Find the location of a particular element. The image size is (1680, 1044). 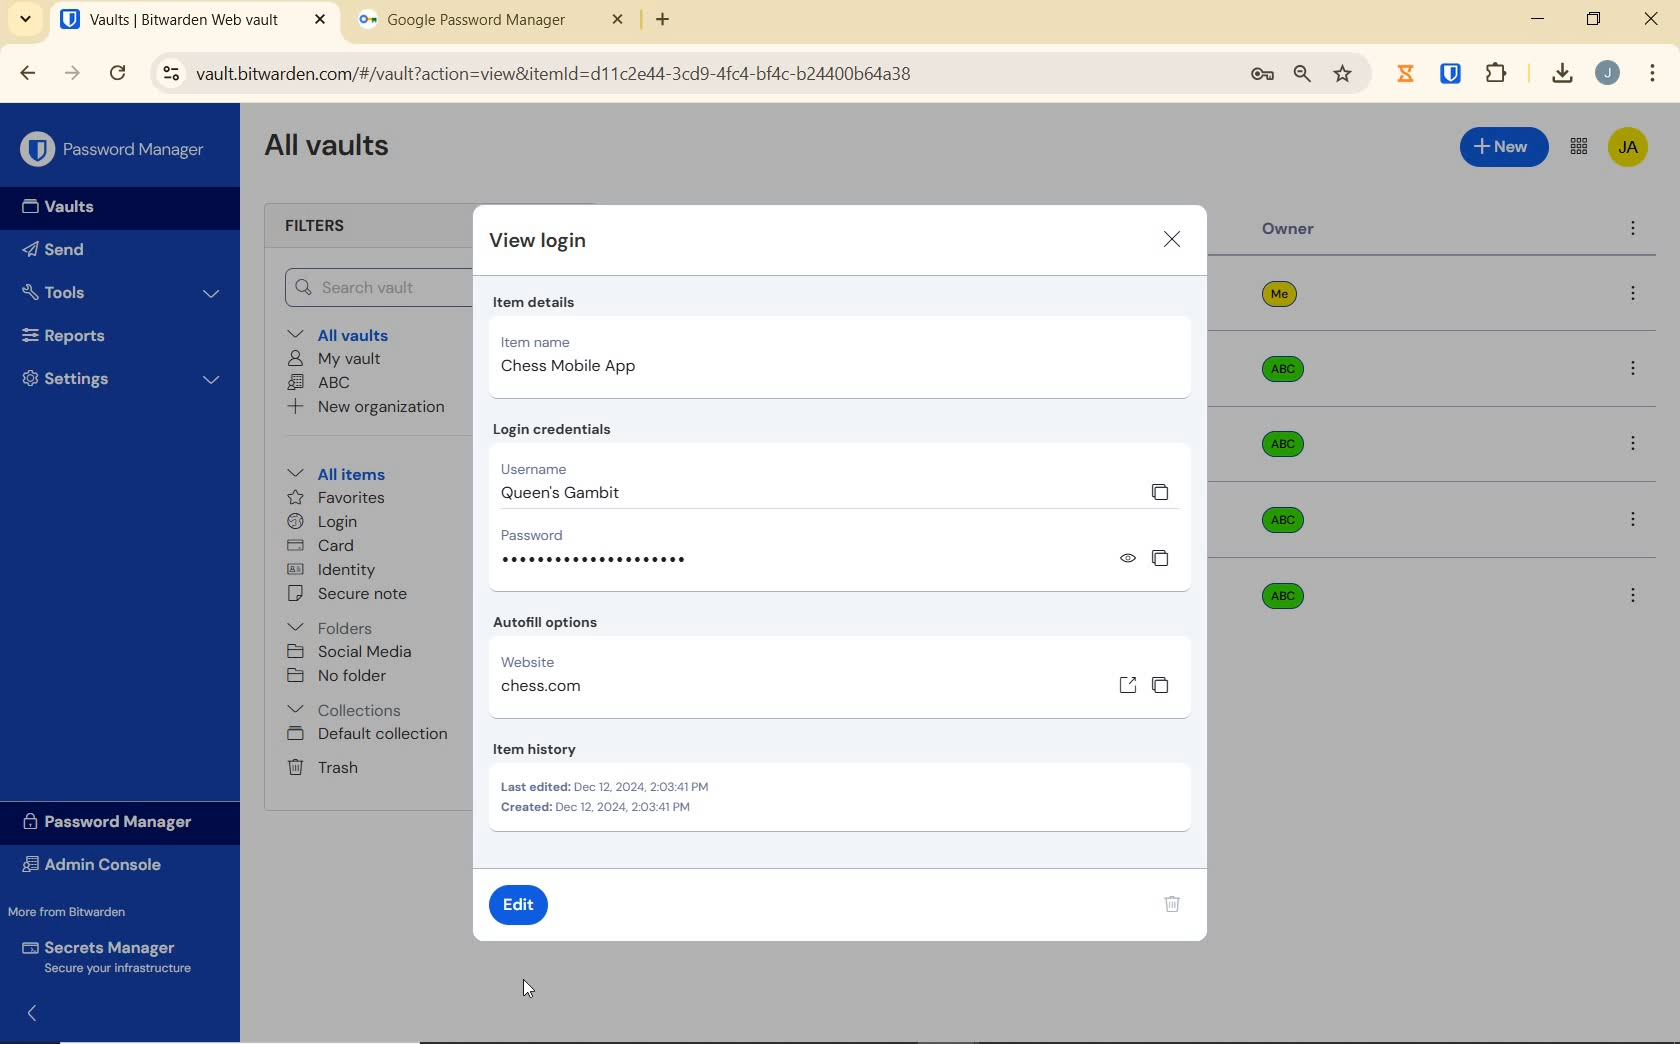

view is located at coordinates (1127, 559).